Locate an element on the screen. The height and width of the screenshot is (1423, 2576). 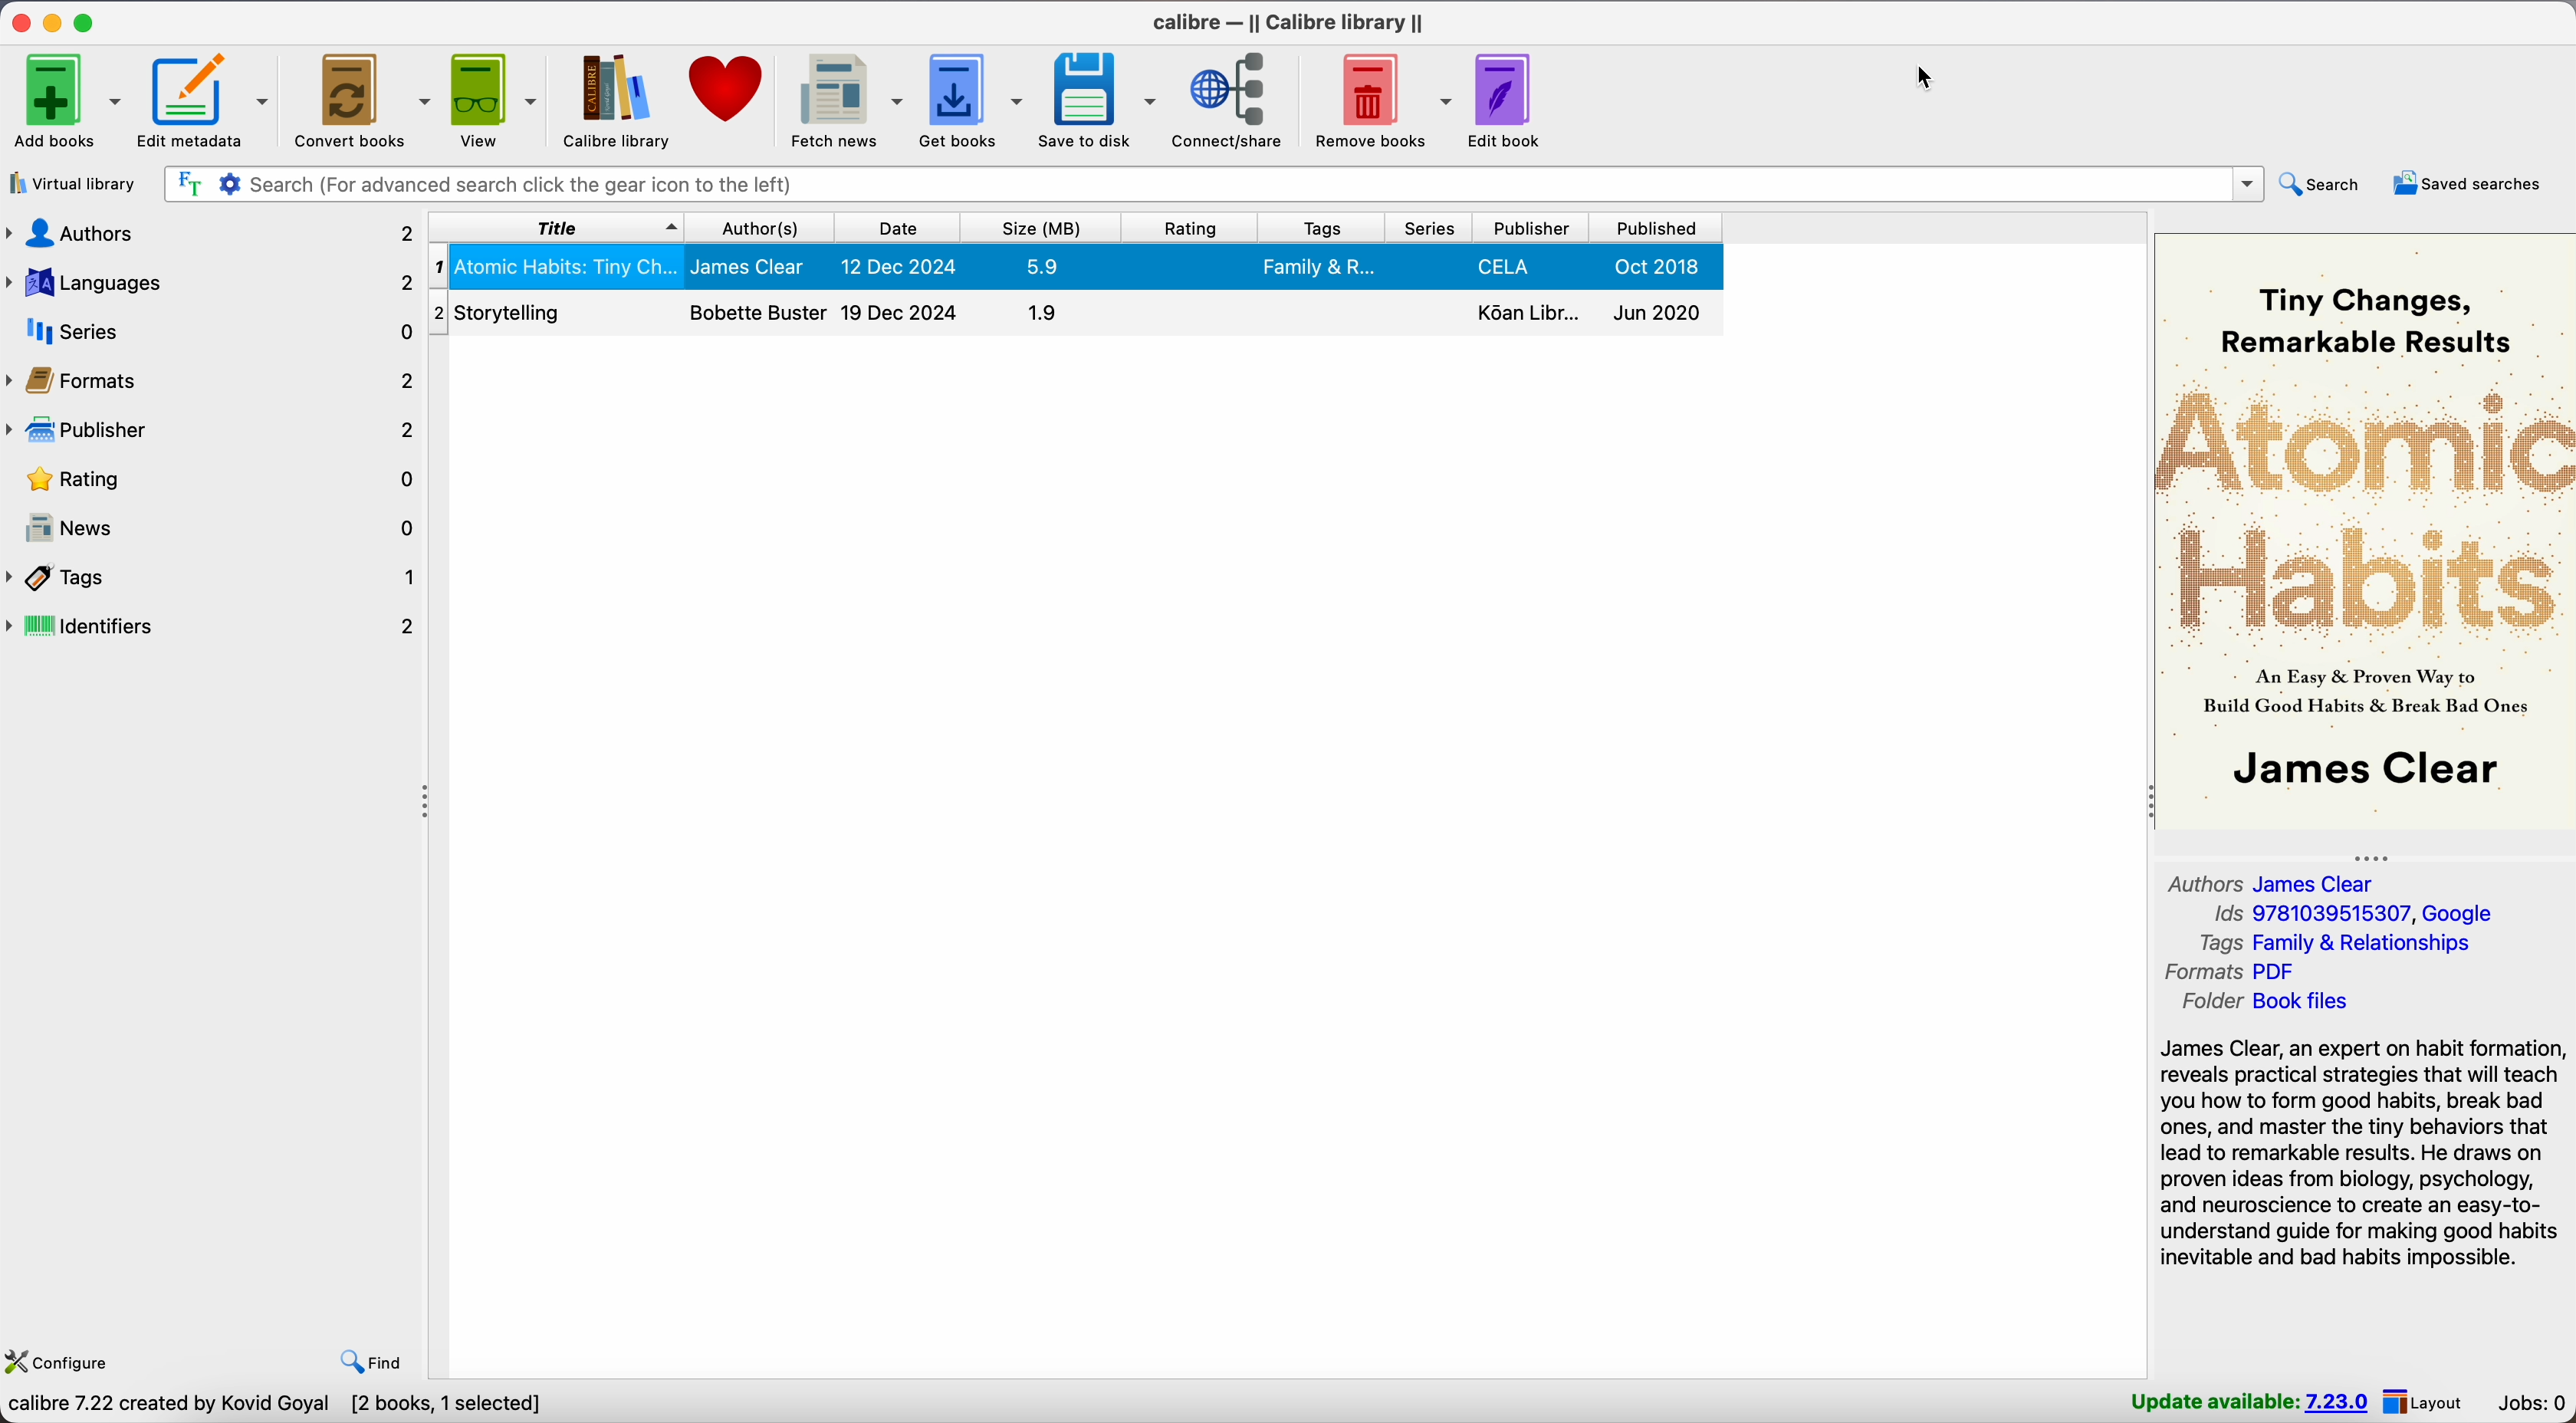
formats PDF is located at coordinates (2233, 972).